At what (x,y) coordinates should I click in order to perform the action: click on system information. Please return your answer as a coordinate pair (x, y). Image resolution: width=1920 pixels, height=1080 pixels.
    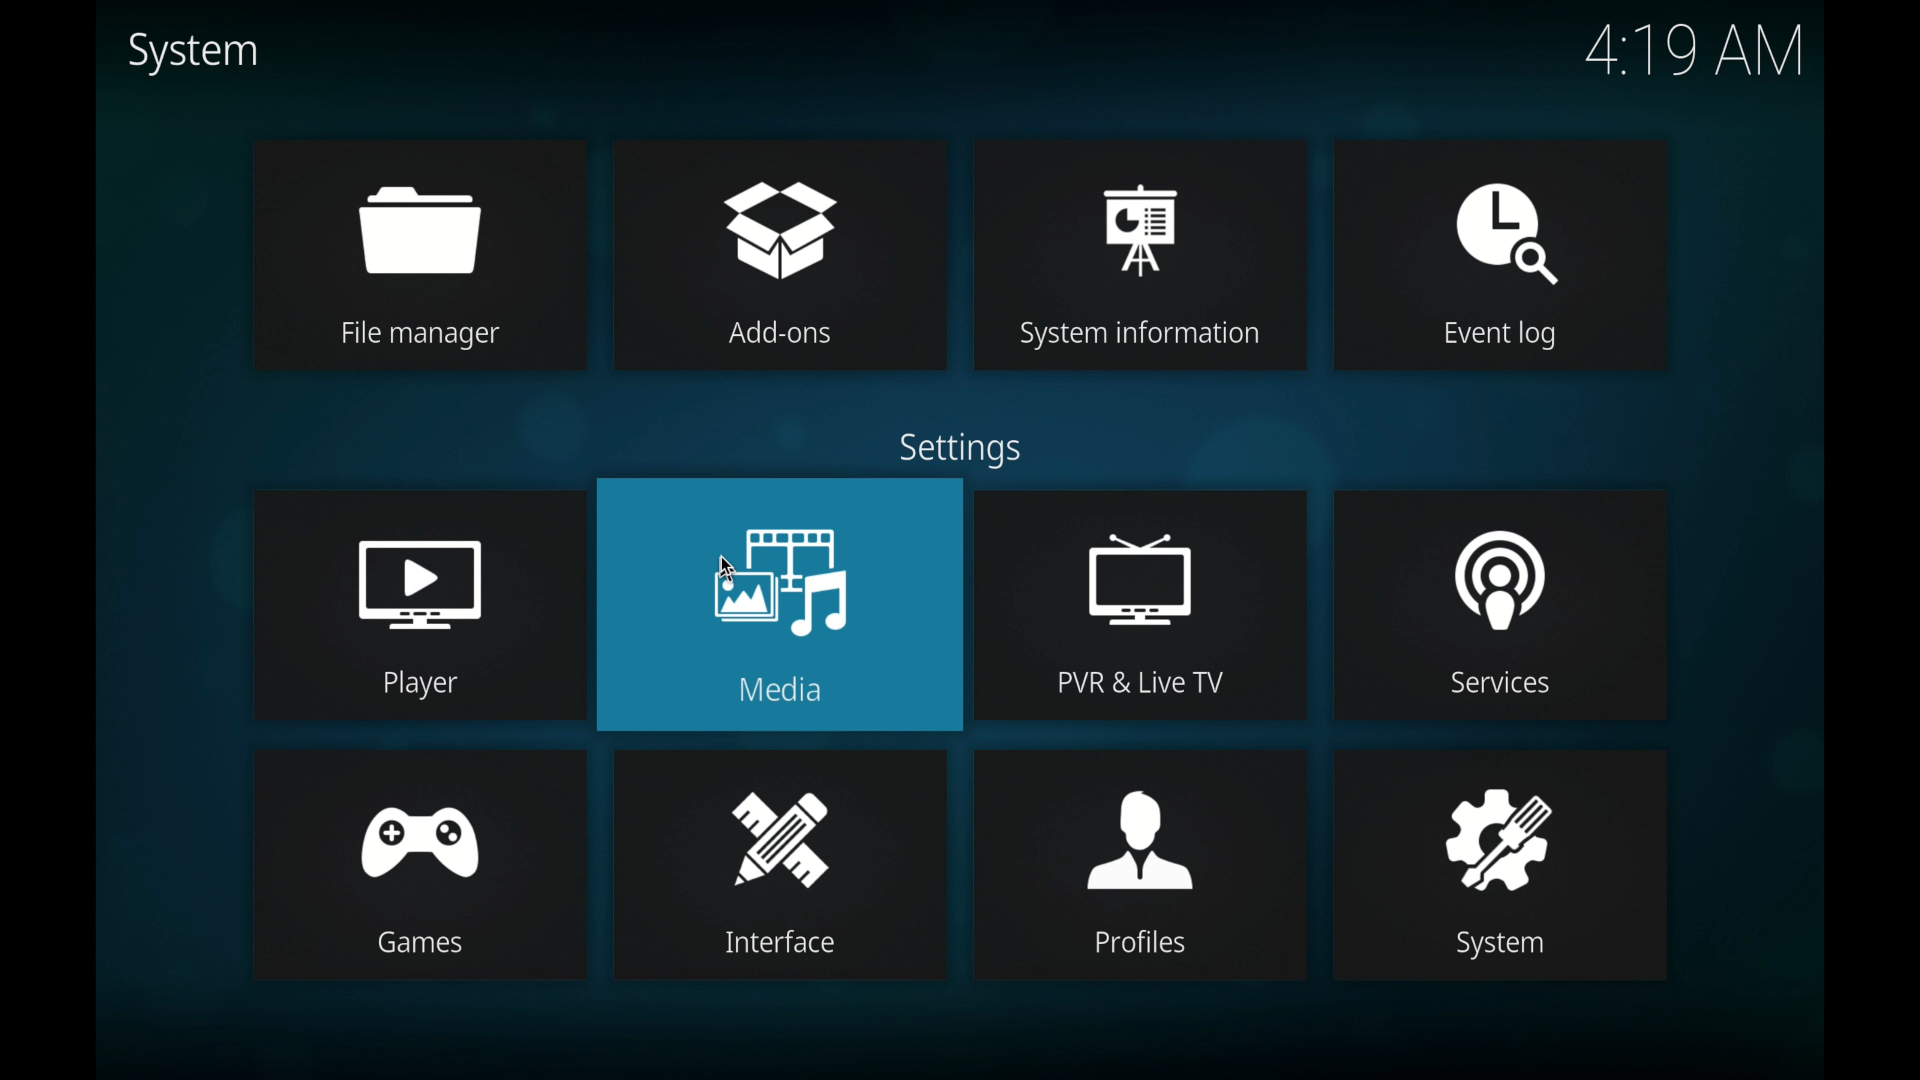
    Looking at the image, I should click on (1140, 256).